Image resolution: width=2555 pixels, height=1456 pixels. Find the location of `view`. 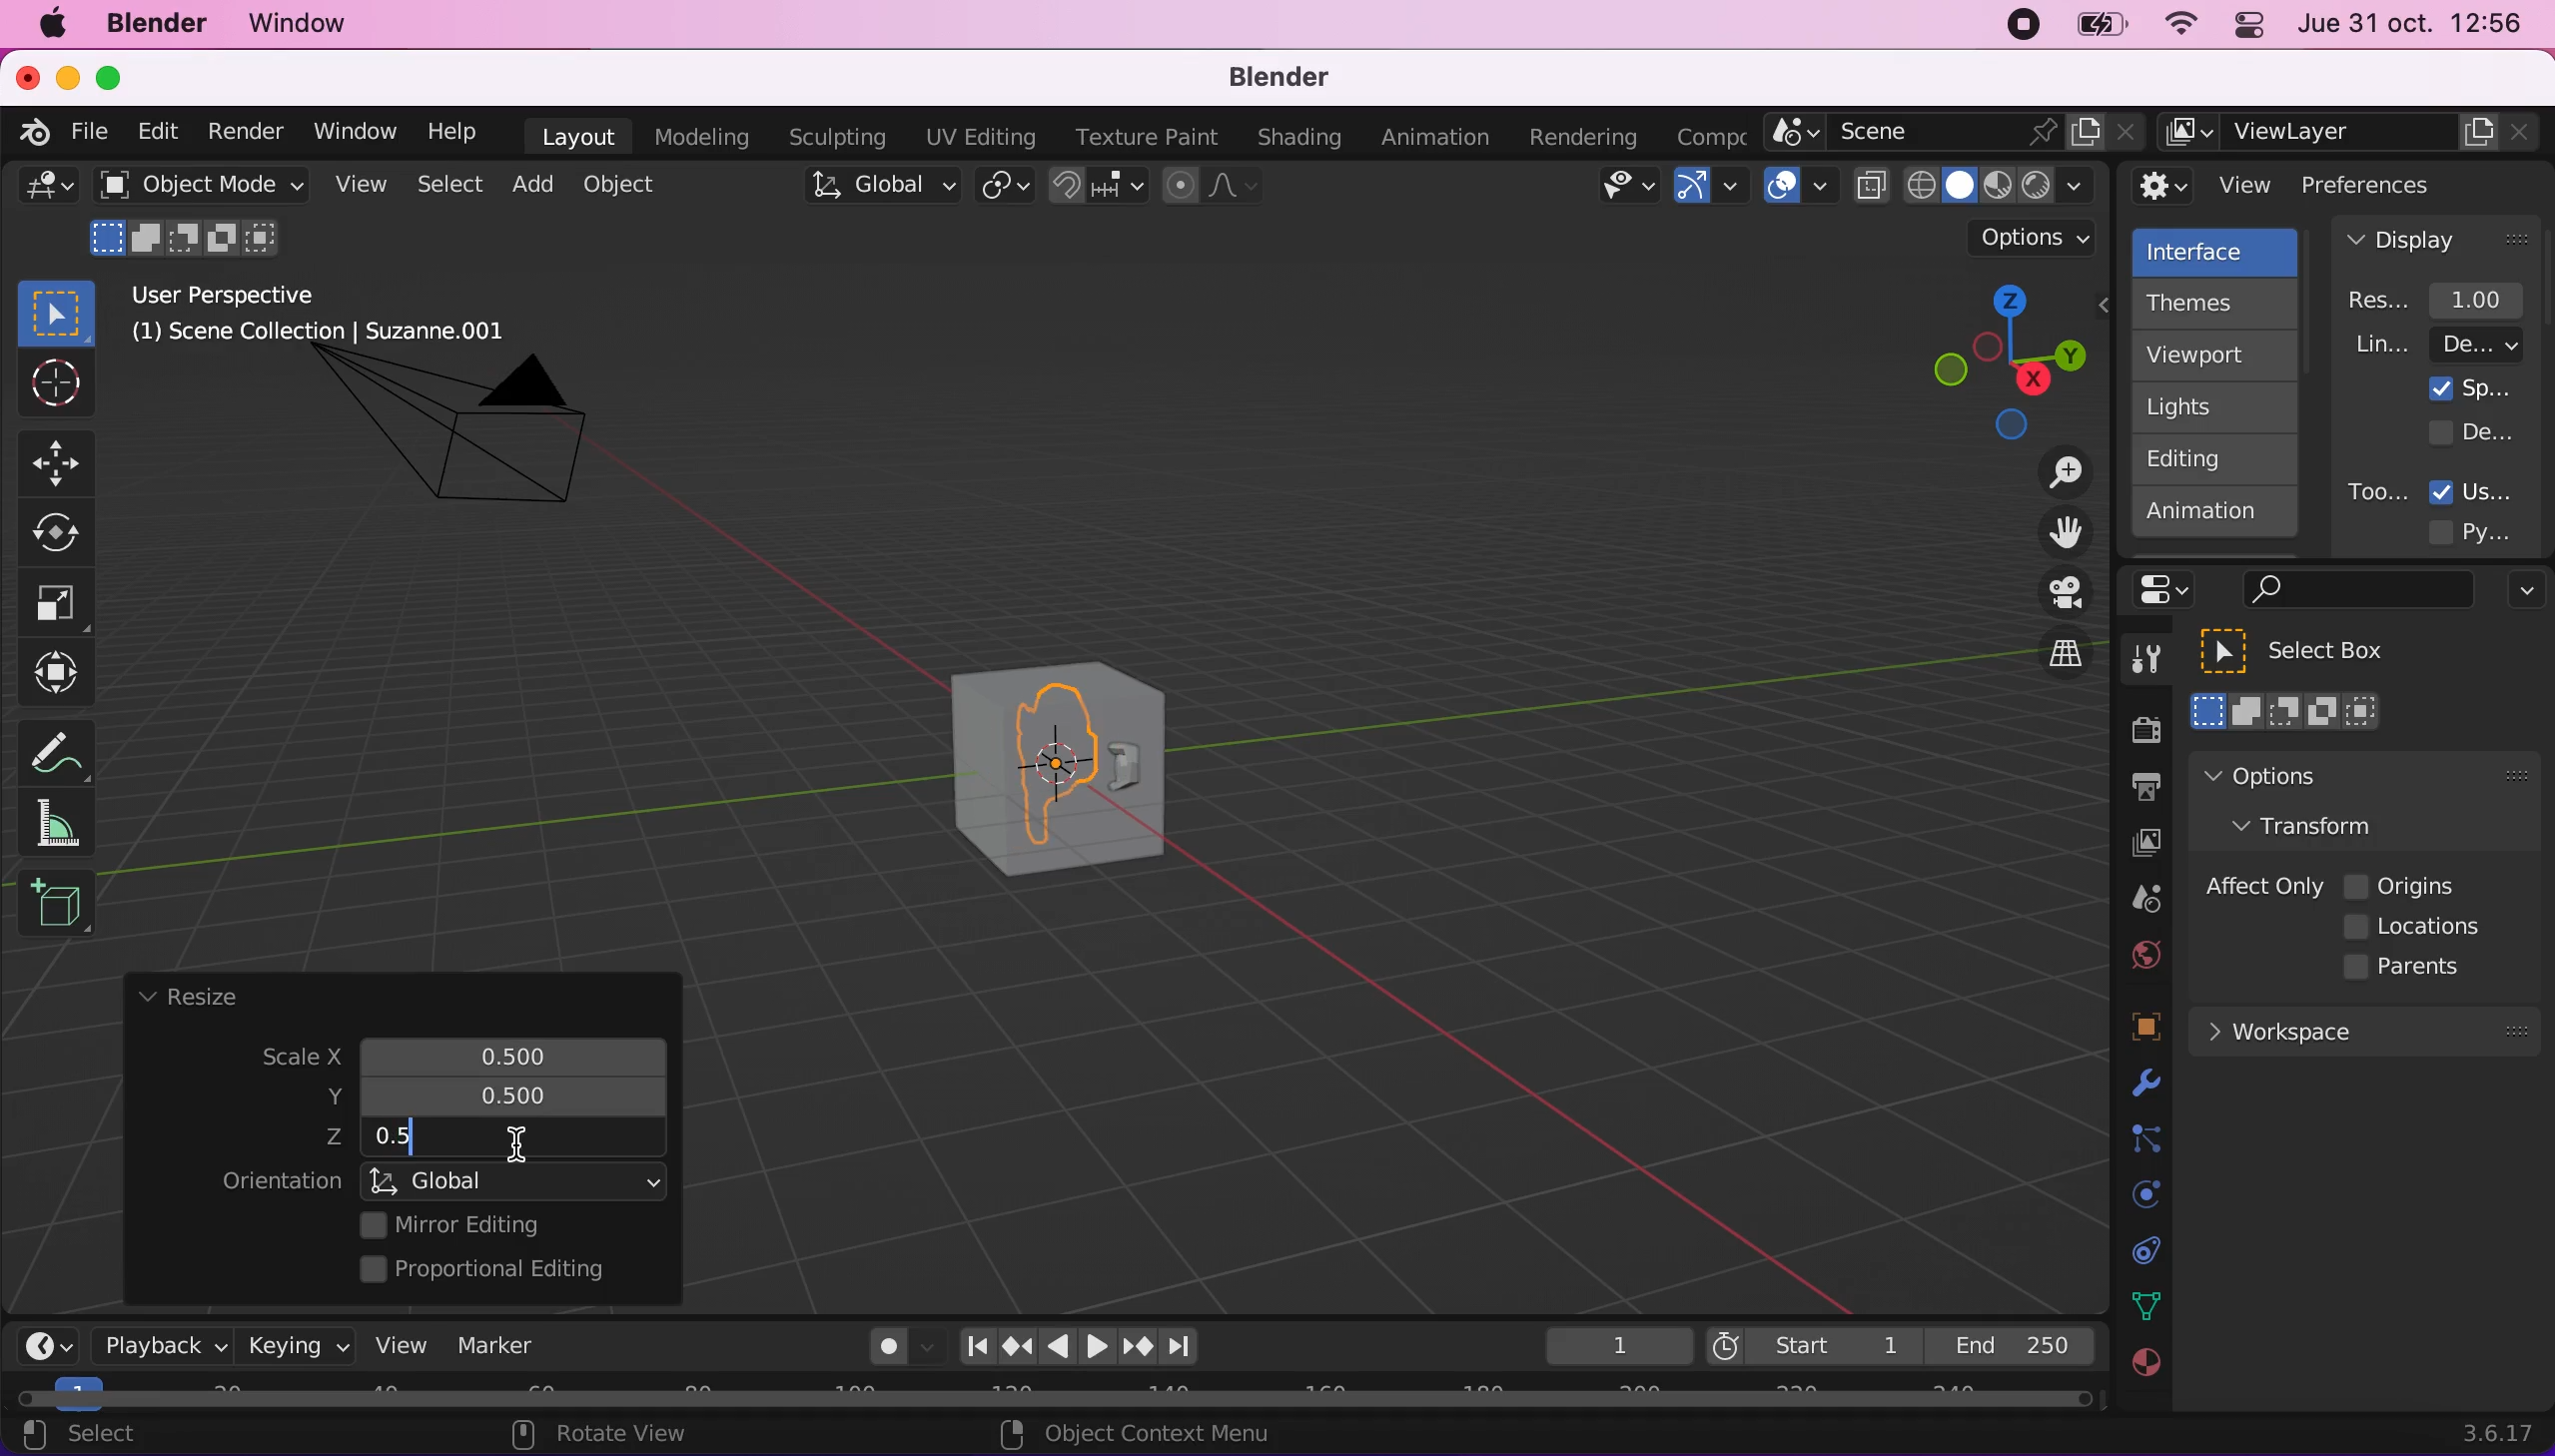

view is located at coordinates (356, 185).